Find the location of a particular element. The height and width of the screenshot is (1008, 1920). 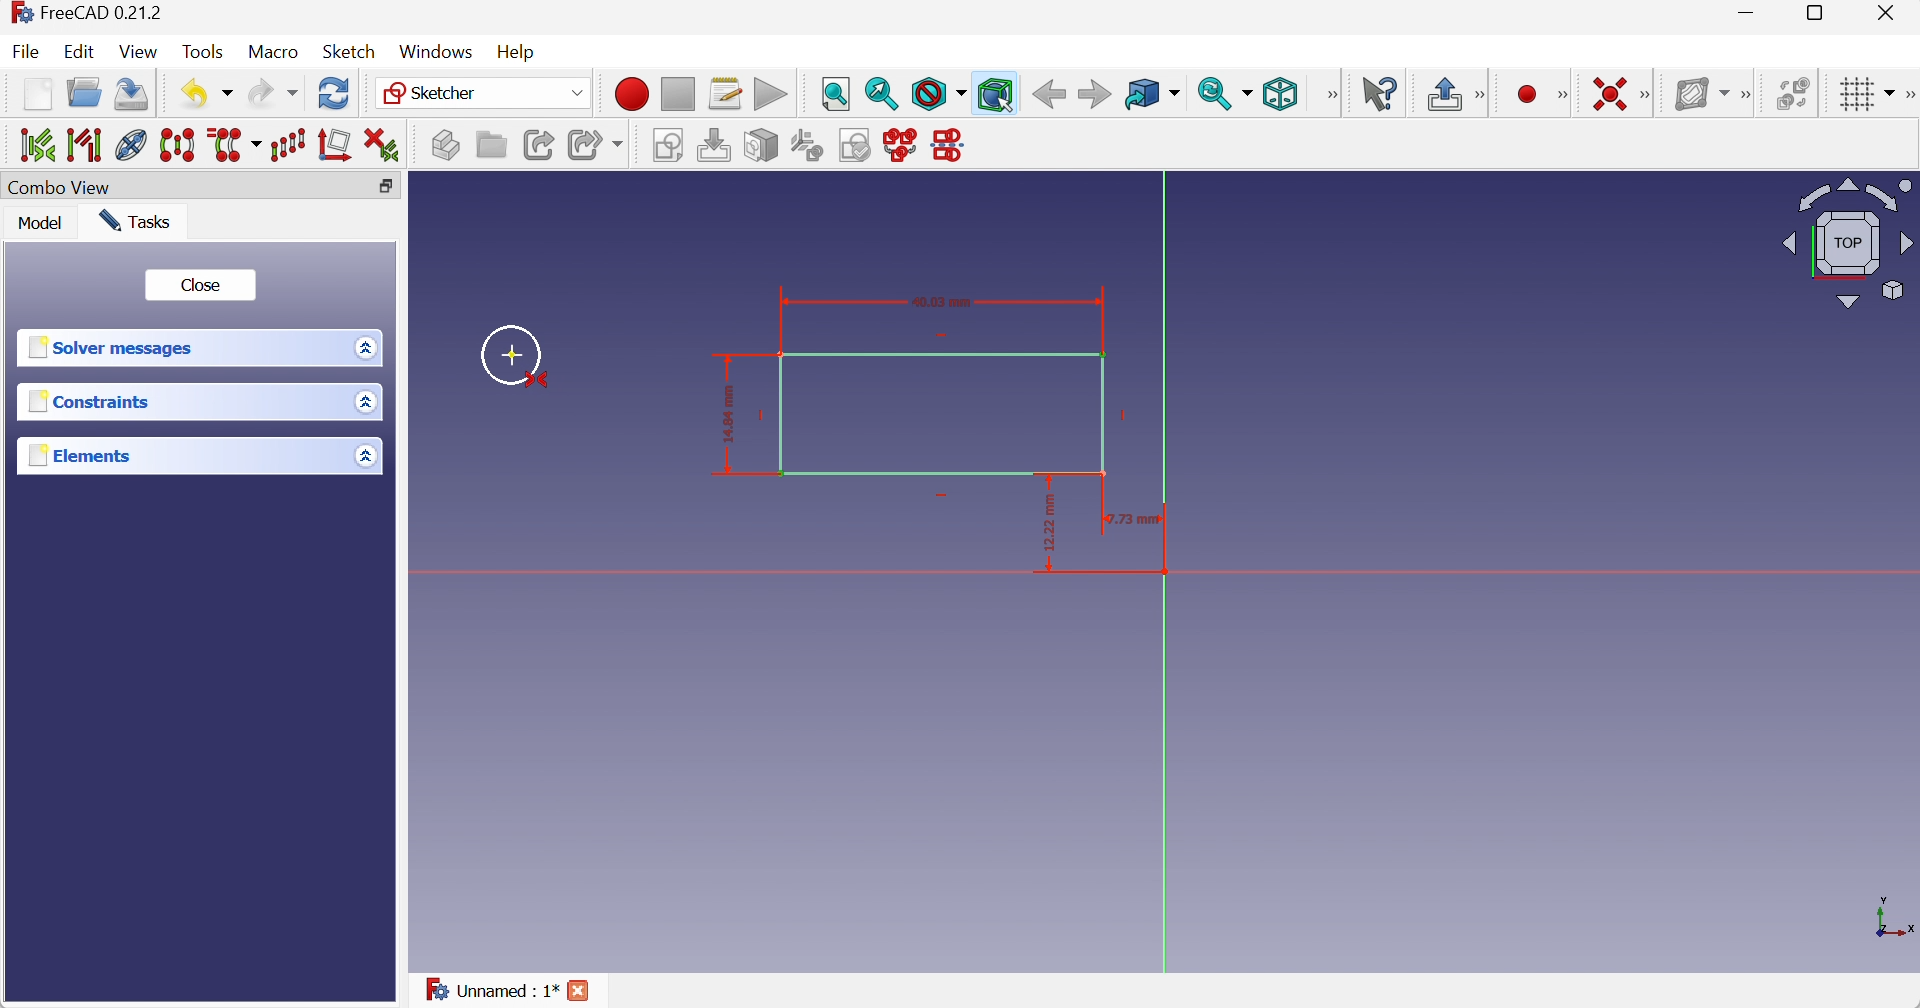

Isometric is located at coordinates (1281, 95).